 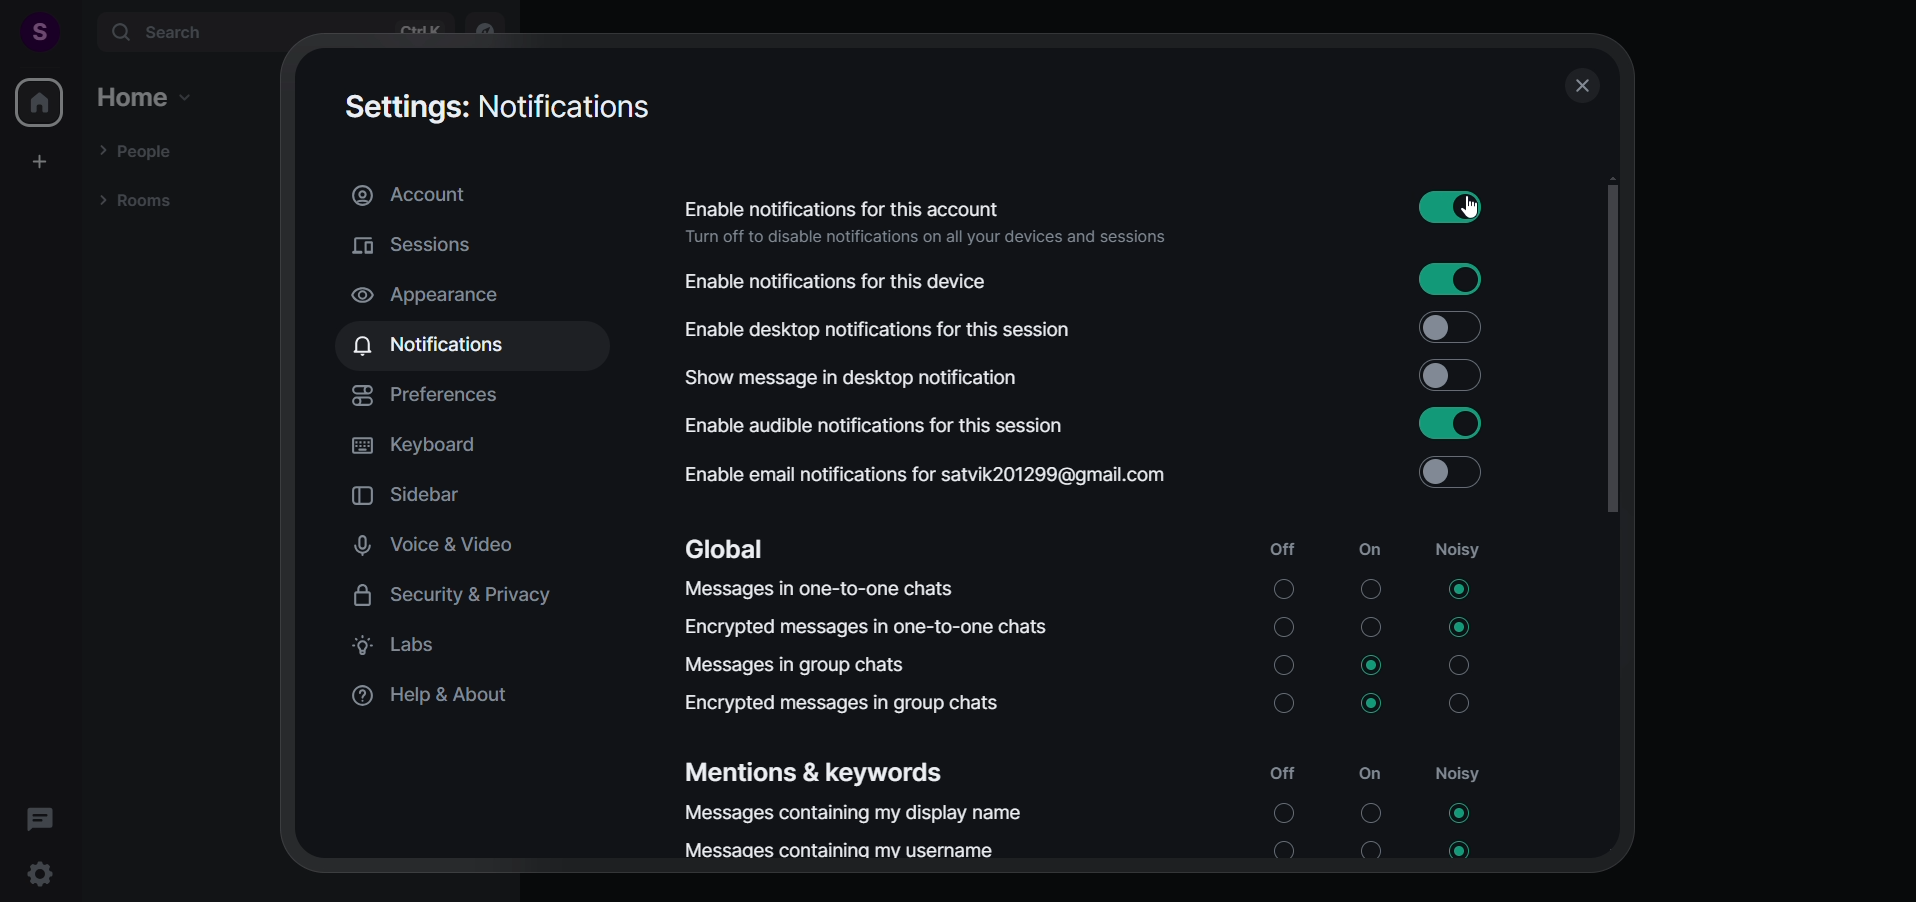 I want to click on mentions and keywords, so click(x=835, y=771).